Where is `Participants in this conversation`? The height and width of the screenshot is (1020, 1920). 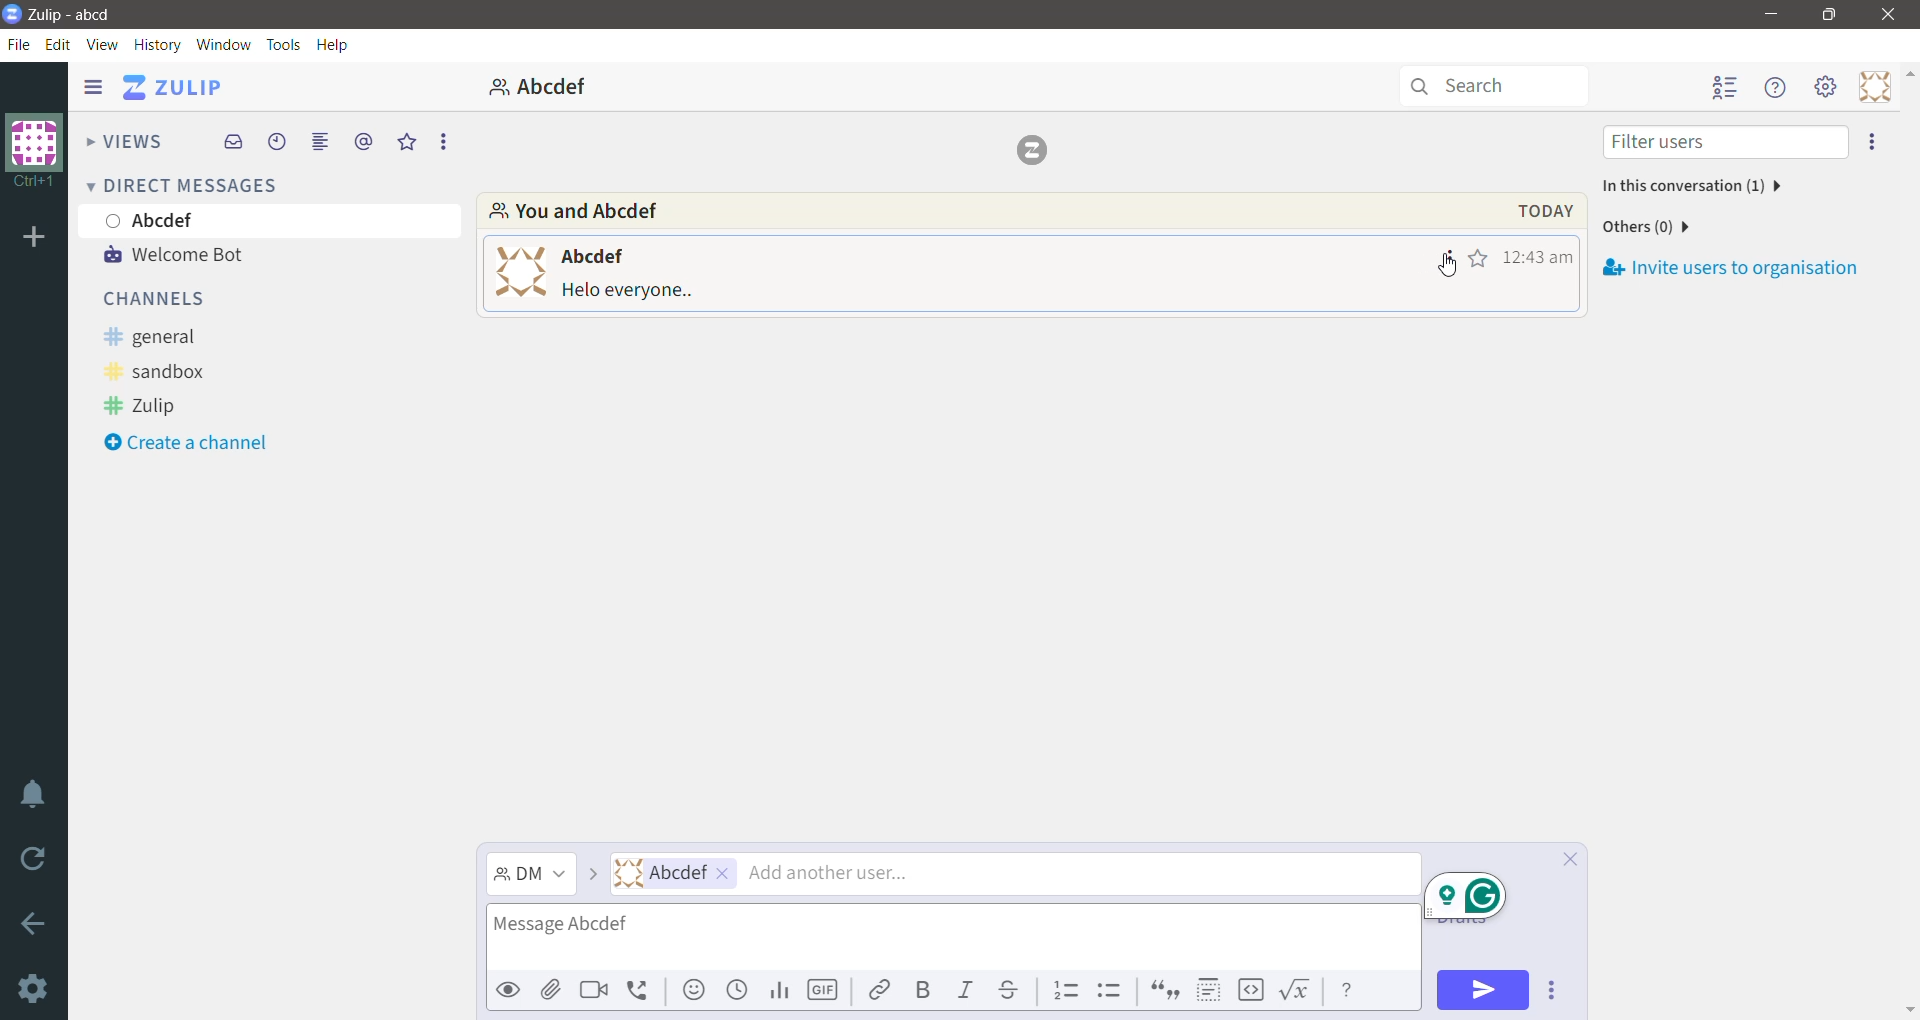 Participants in this conversation is located at coordinates (1689, 186).